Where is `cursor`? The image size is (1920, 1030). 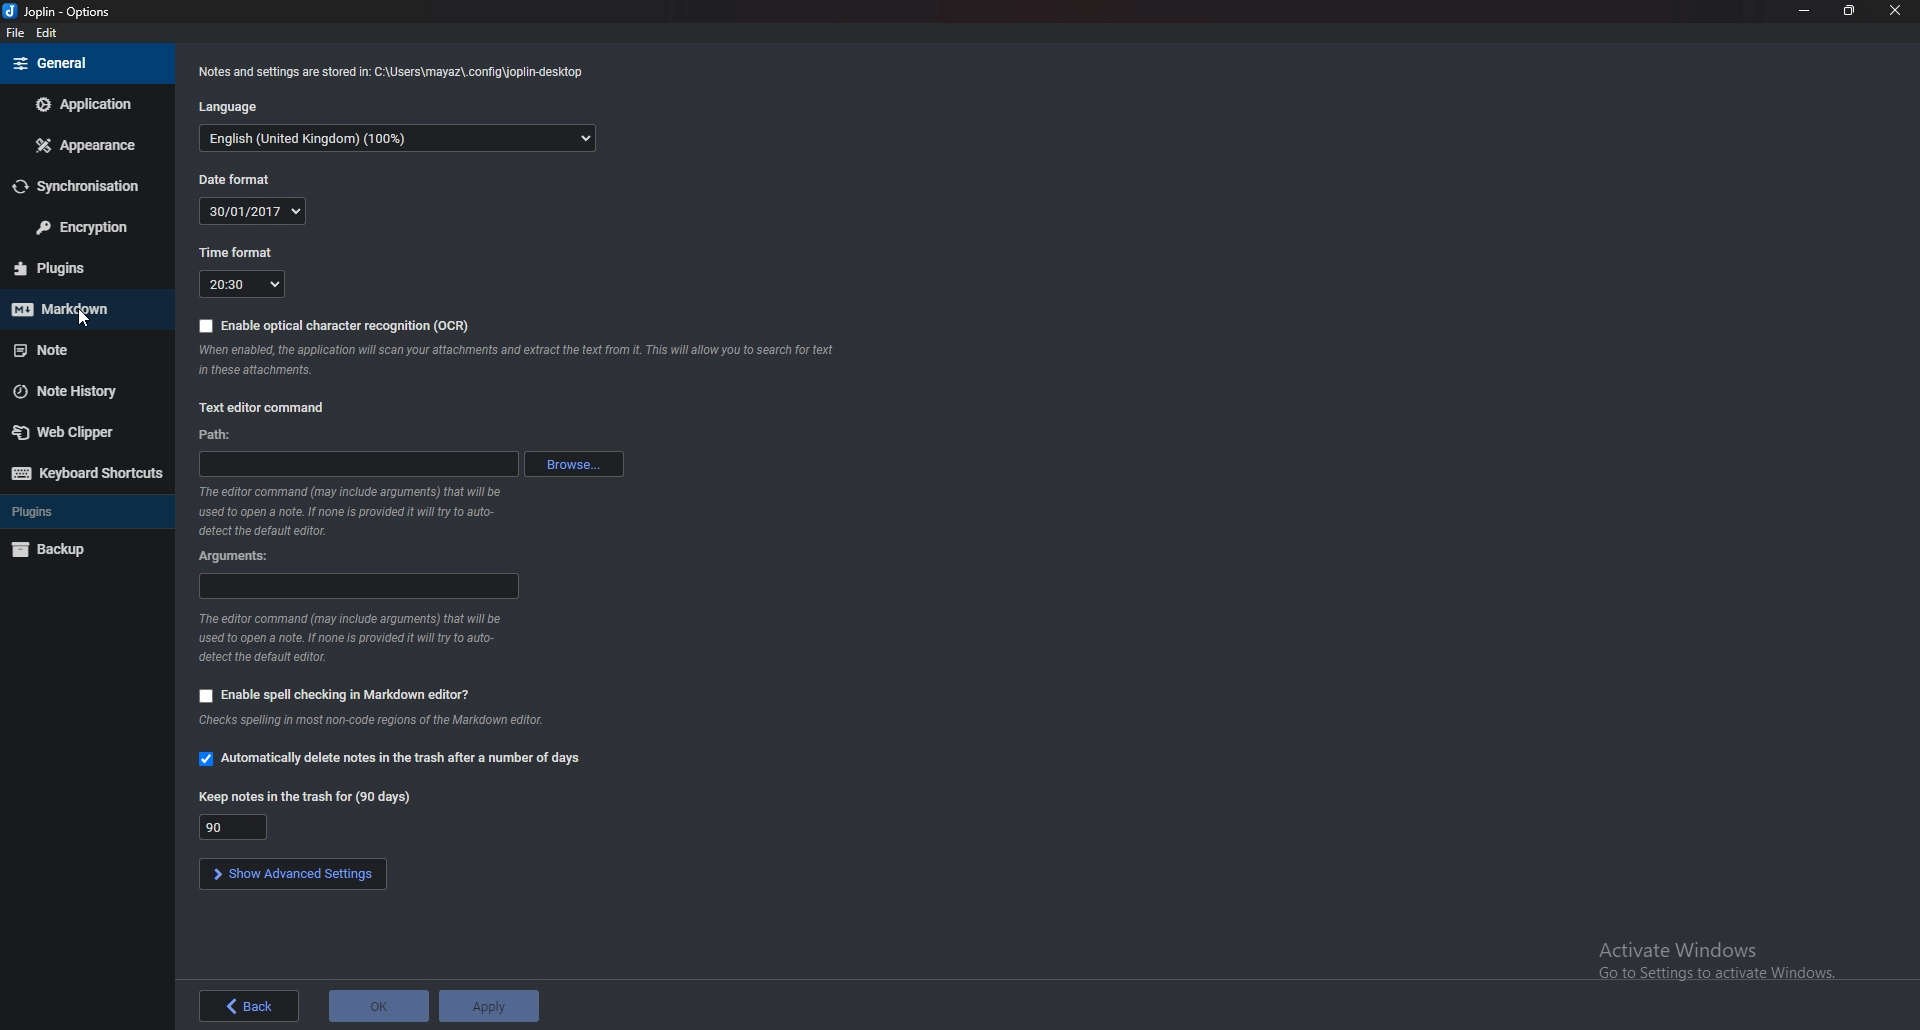
cursor is located at coordinates (88, 318).